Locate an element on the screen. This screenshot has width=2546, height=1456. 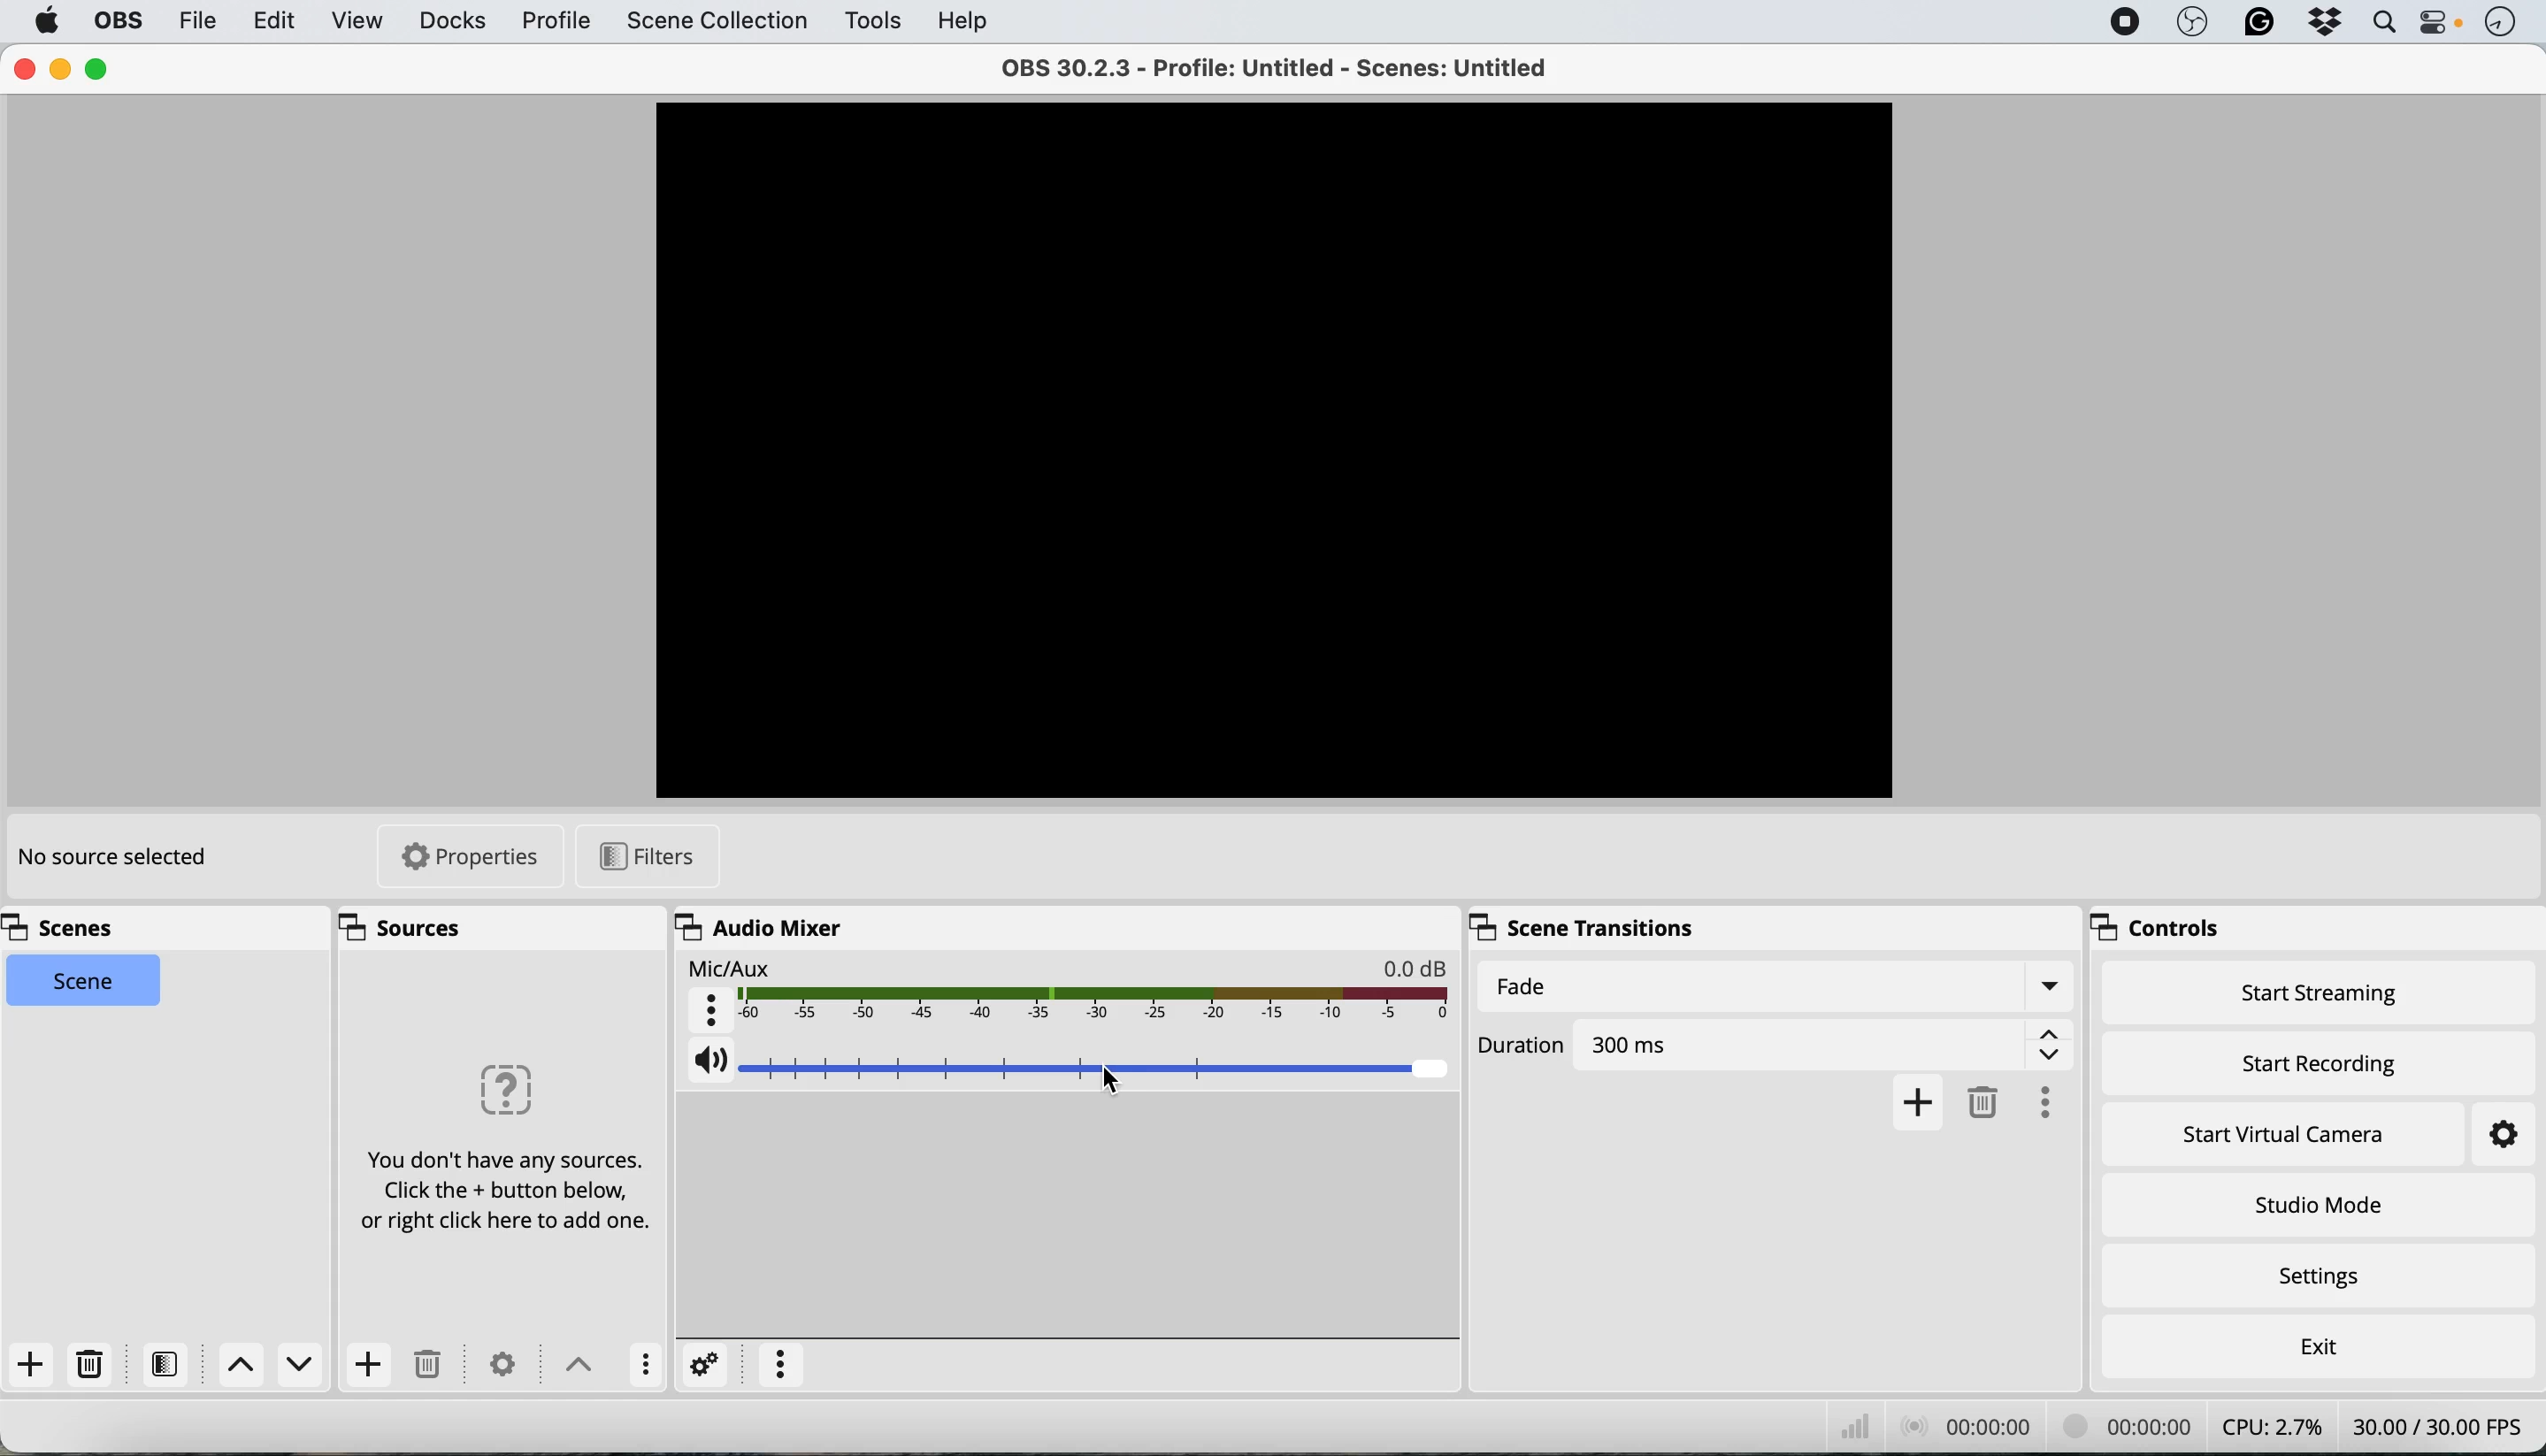
add scene is located at coordinates (27, 1364).